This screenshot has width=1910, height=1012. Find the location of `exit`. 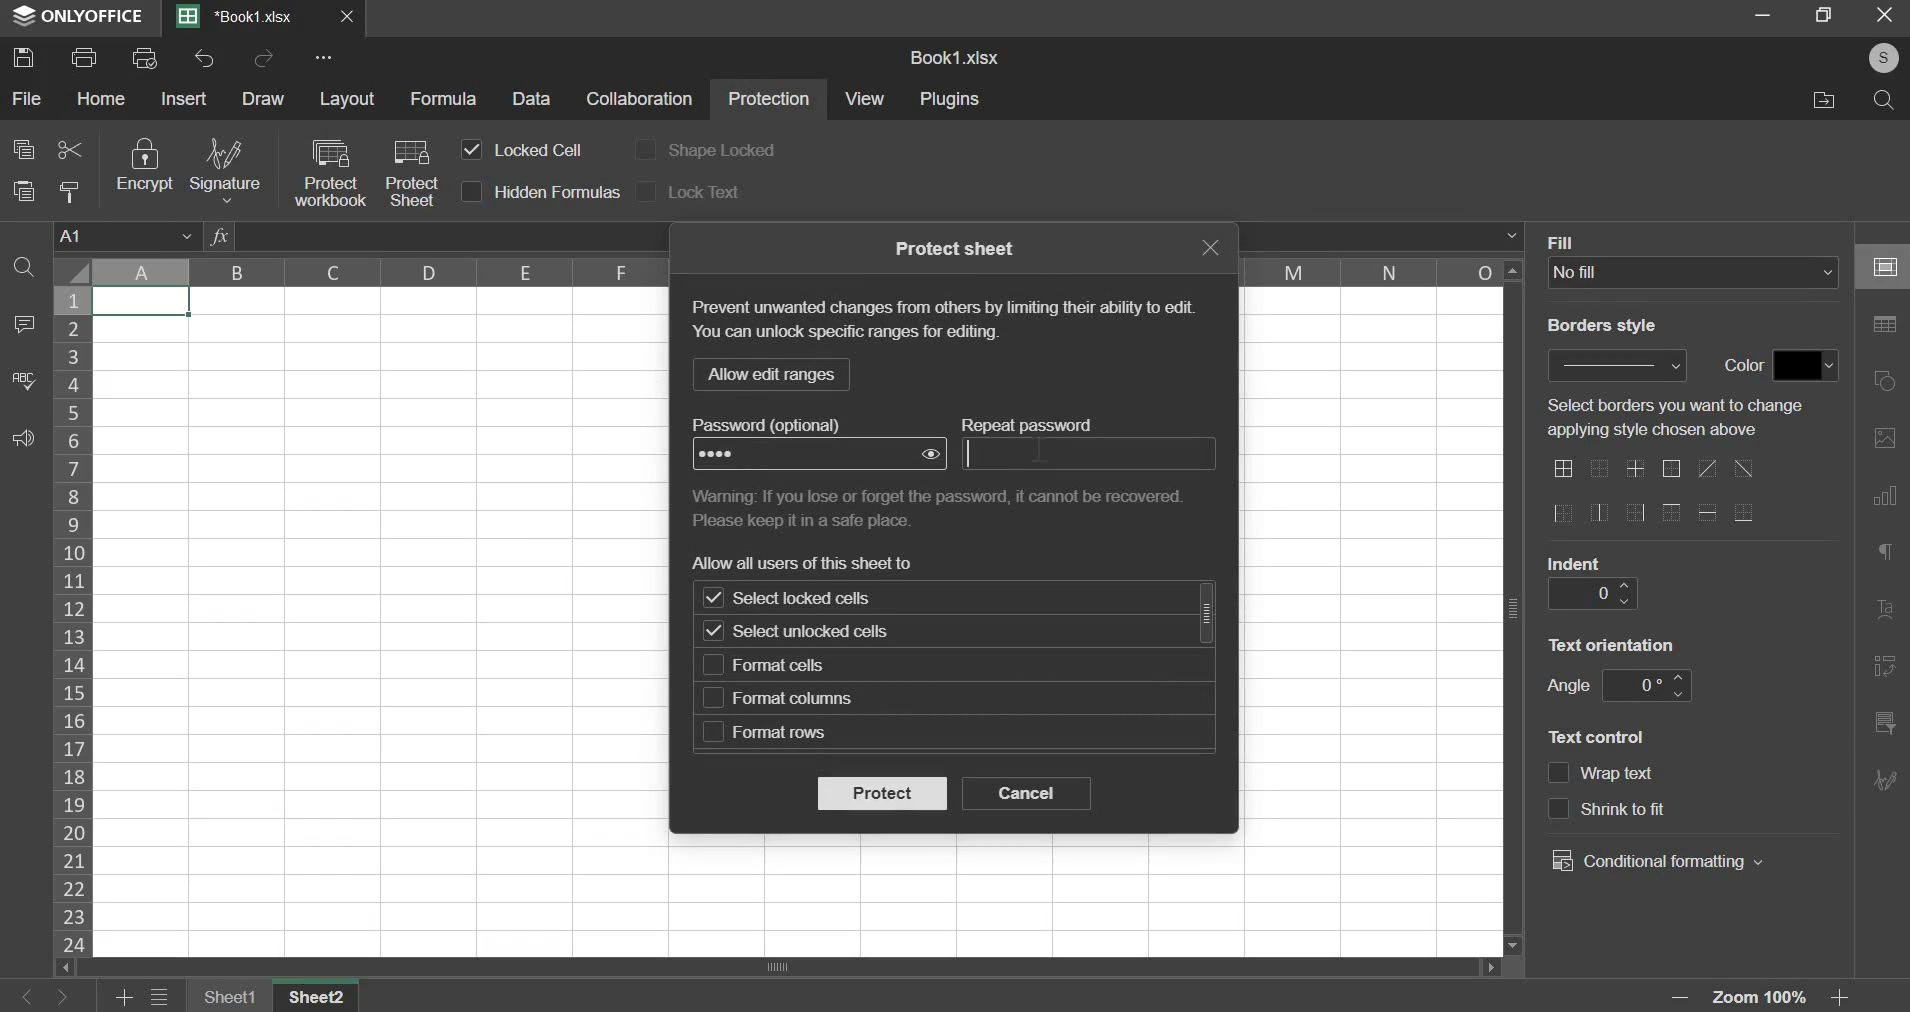

exit is located at coordinates (1209, 247).